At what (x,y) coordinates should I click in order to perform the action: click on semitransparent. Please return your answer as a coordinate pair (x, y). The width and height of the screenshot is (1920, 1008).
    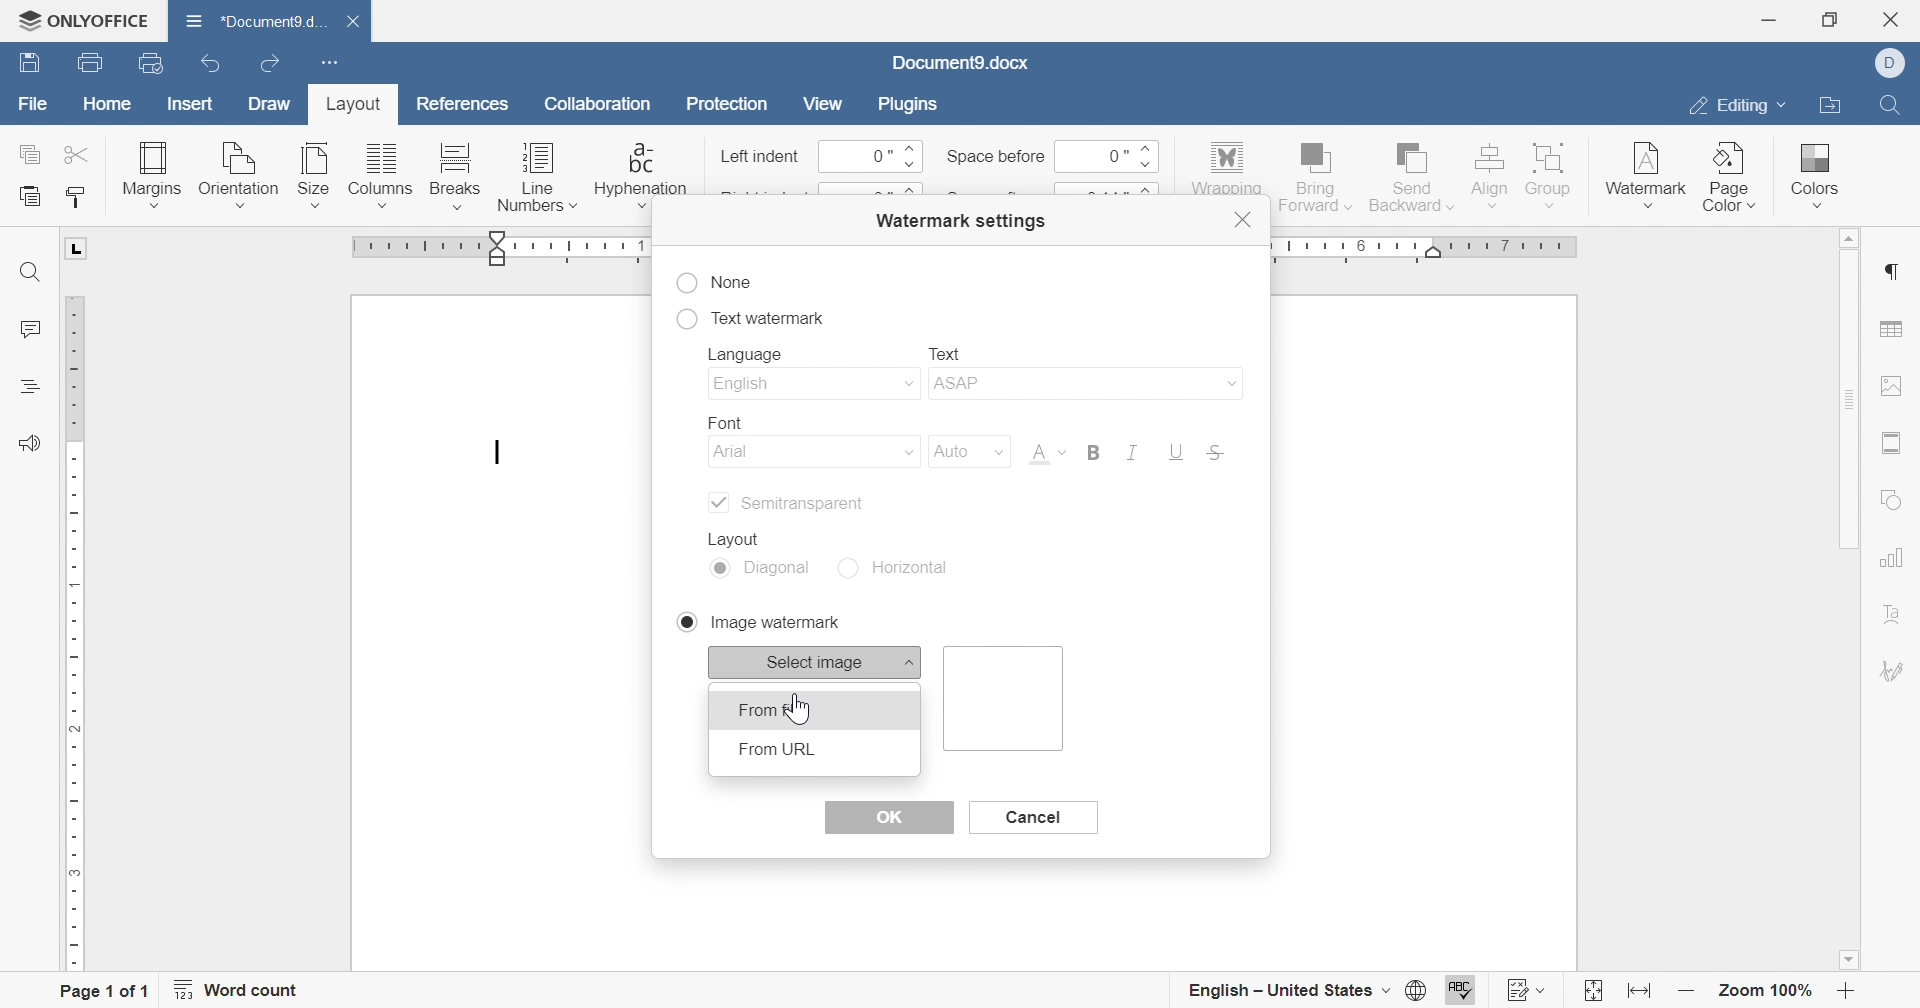
    Looking at the image, I should click on (784, 503).